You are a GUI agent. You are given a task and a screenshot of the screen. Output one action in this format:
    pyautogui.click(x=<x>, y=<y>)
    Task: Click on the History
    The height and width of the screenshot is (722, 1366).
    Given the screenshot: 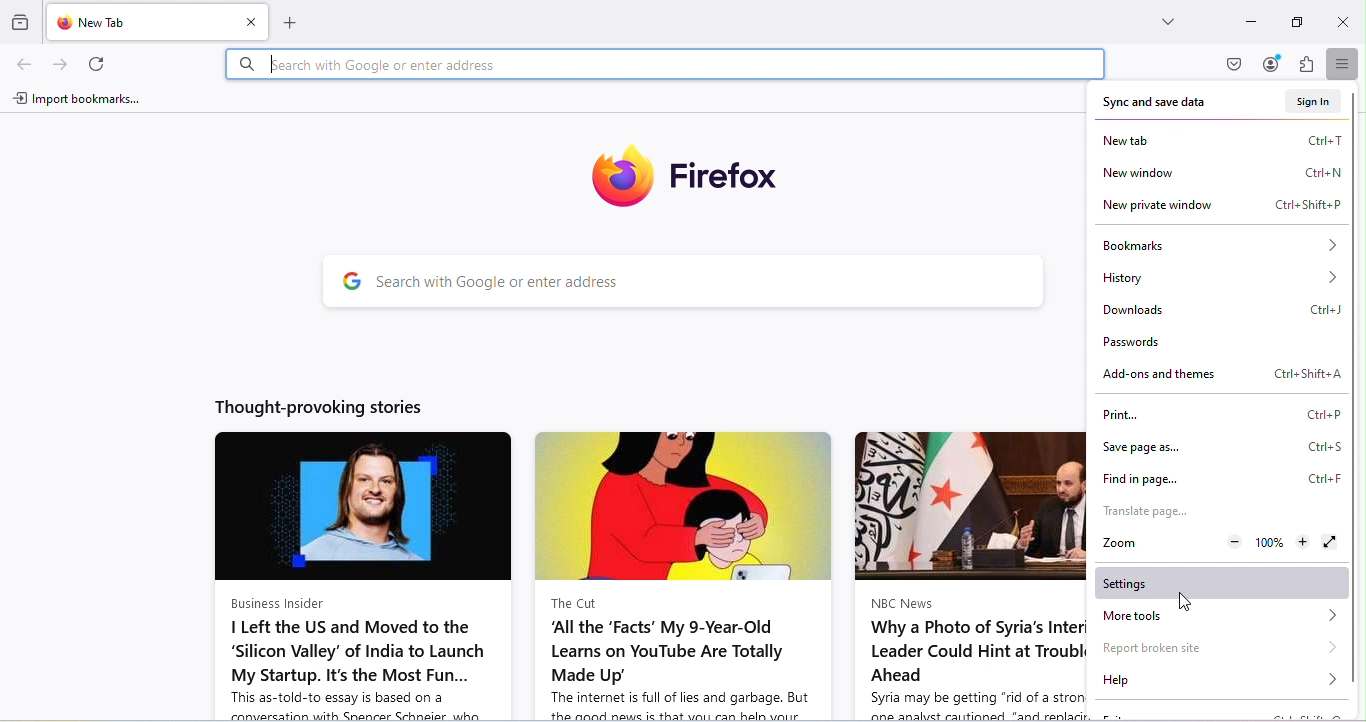 What is the action you would take?
    pyautogui.click(x=1219, y=277)
    